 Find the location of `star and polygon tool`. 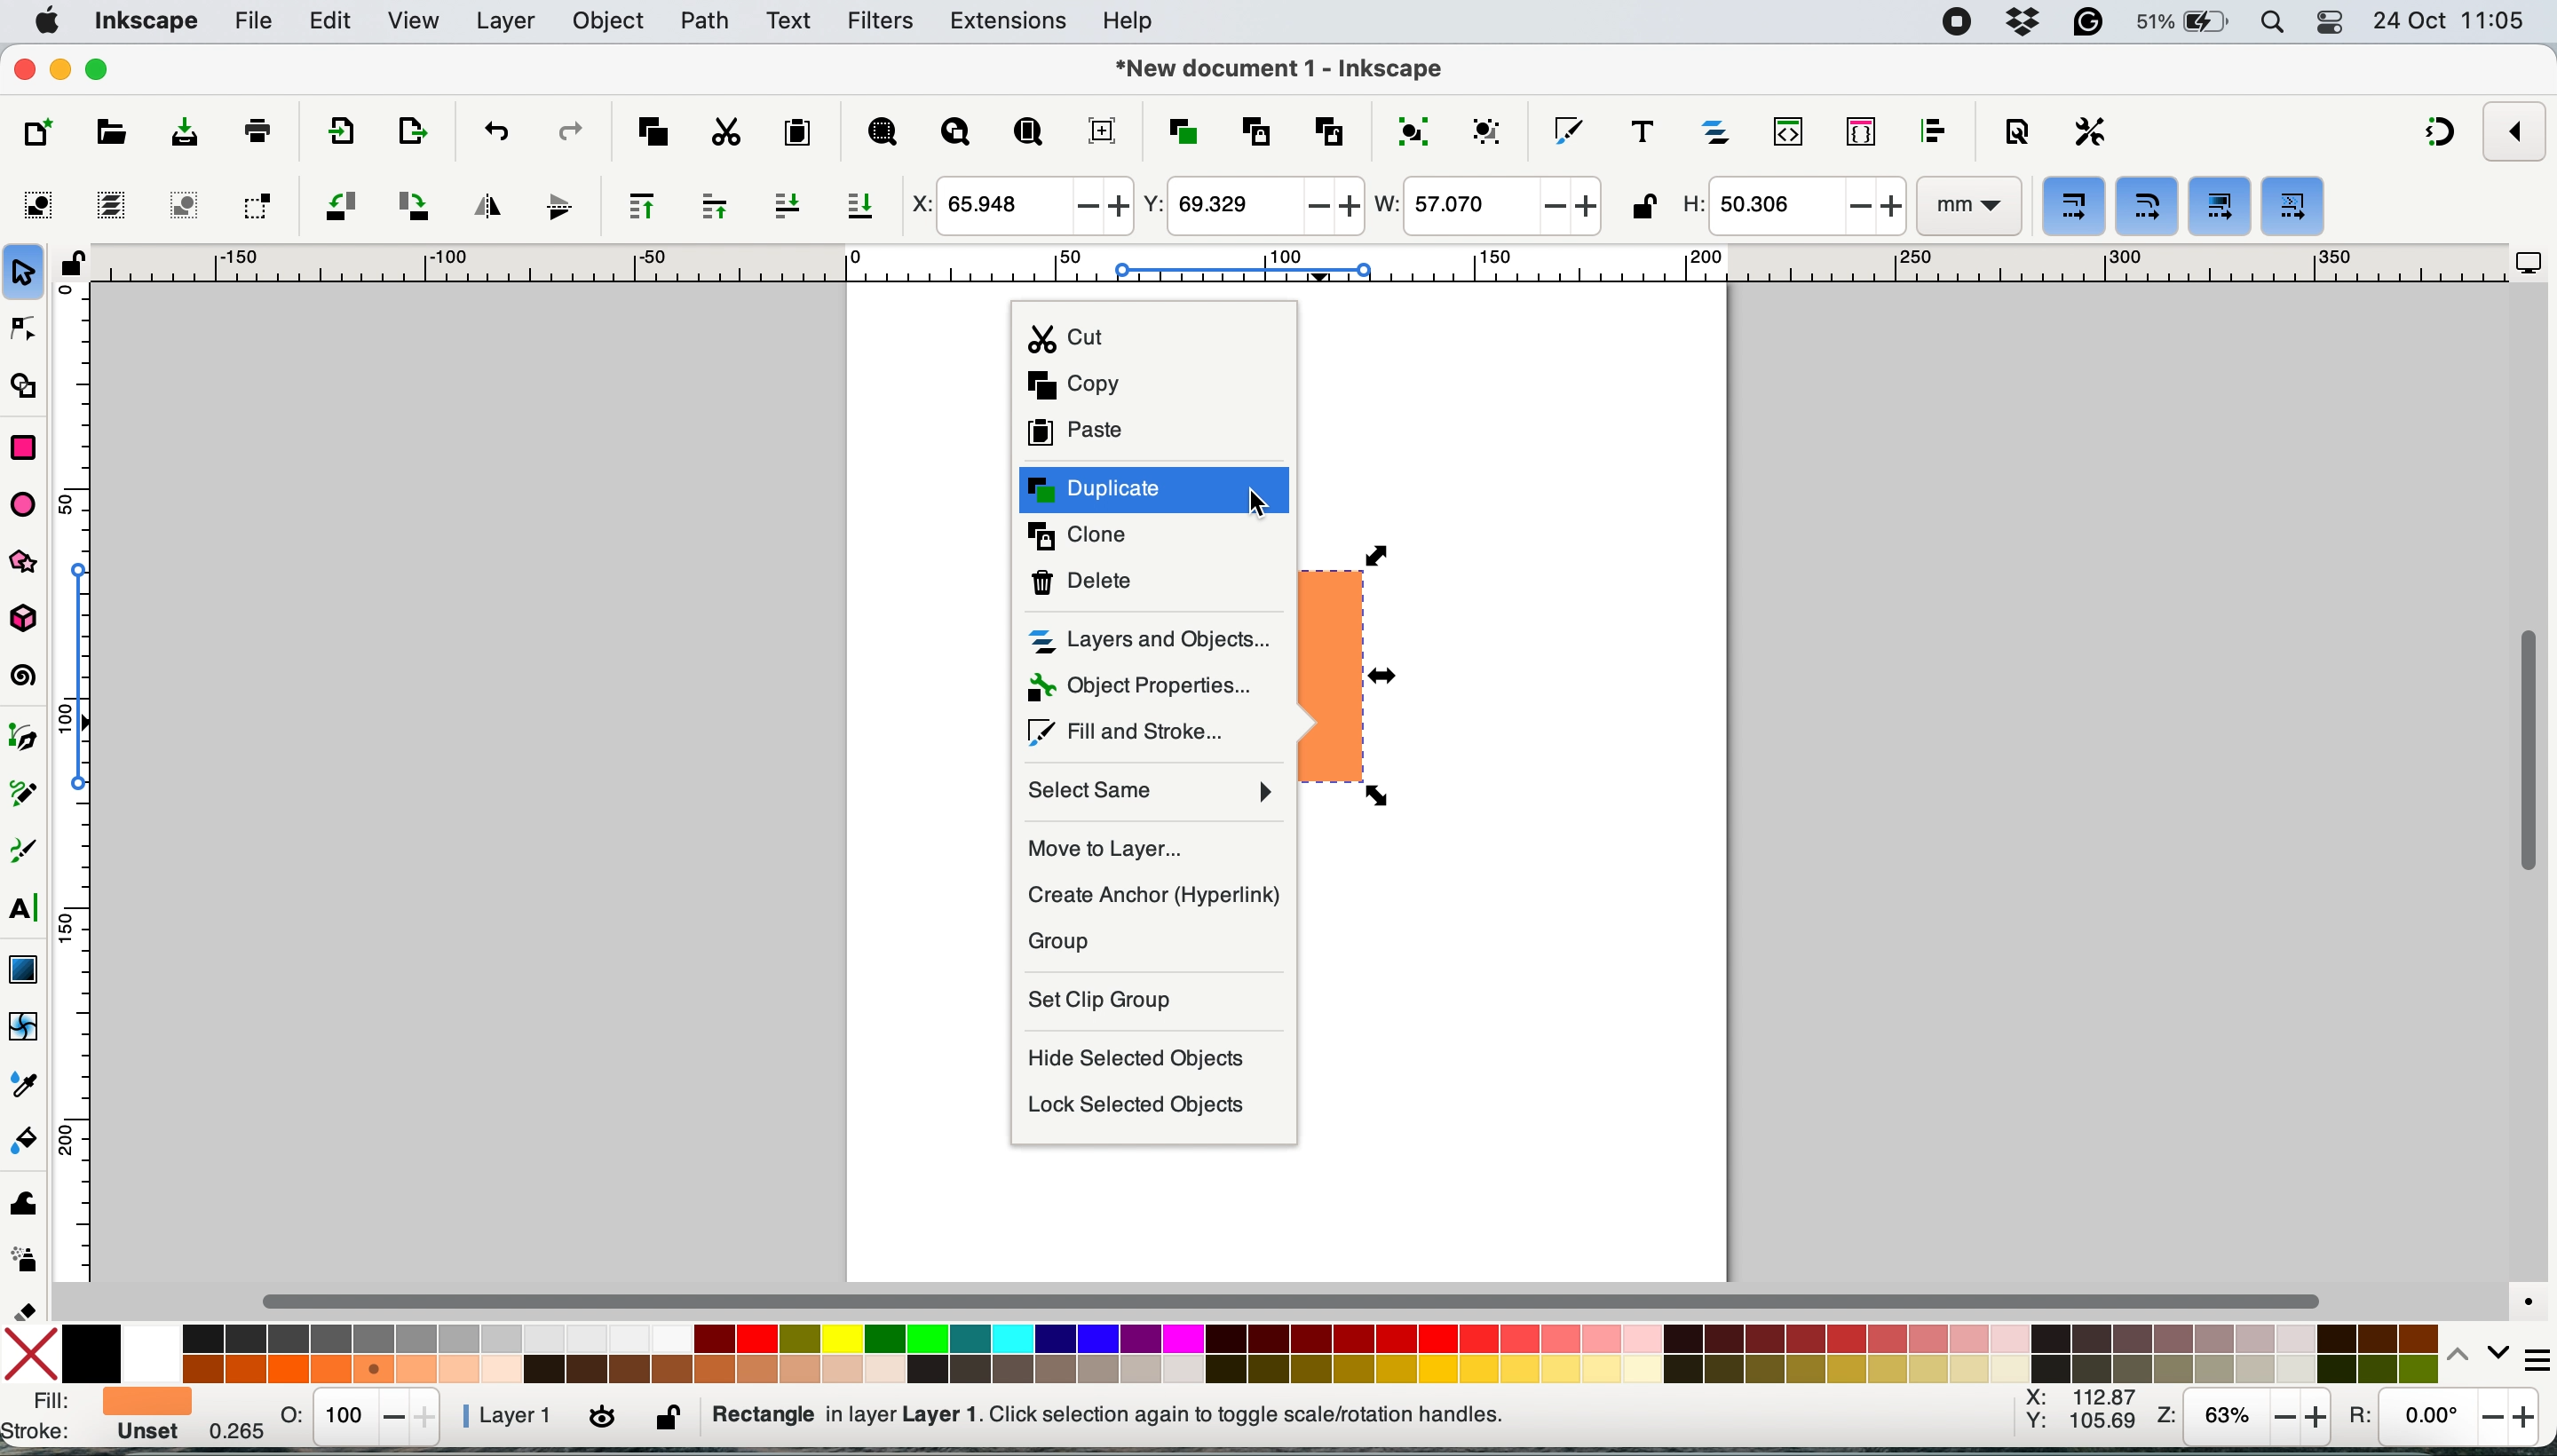

star and polygon tool is located at coordinates (33, 565).